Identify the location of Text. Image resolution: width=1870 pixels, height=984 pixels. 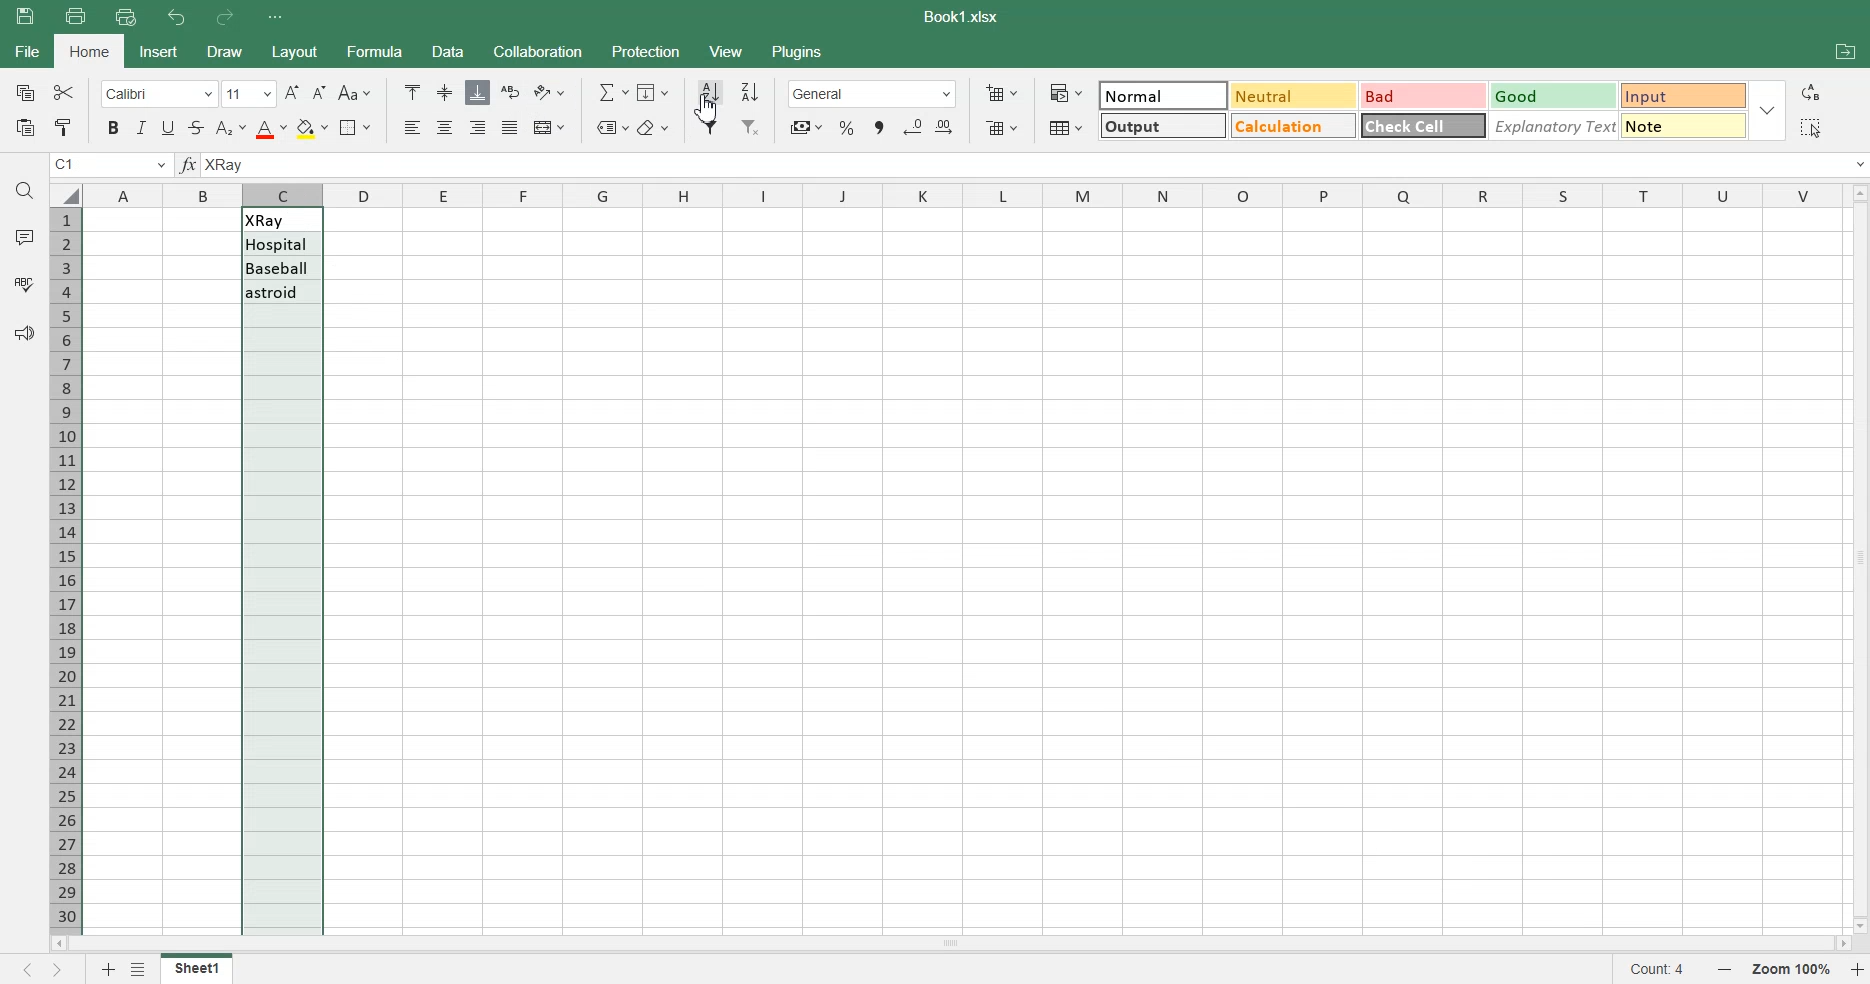
(964, 17).